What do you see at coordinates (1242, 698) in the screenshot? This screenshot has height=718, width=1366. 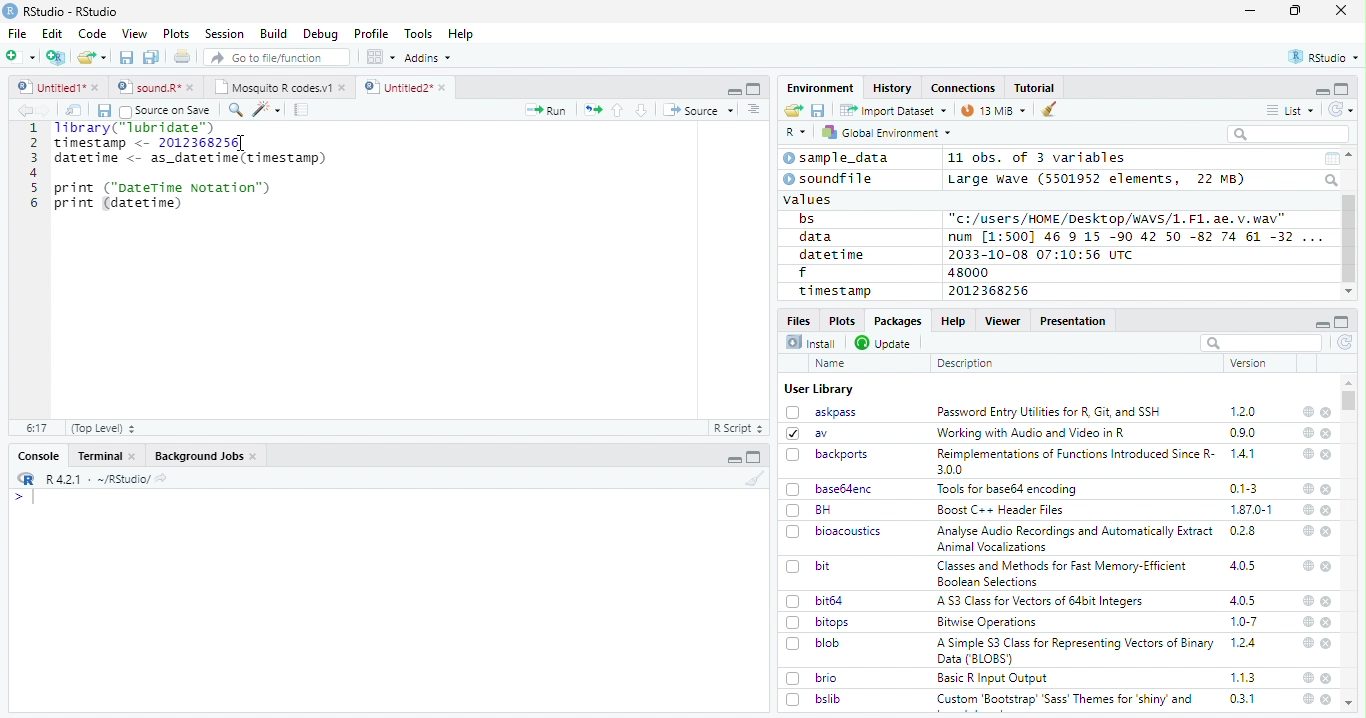 I see `0.3.1` at bounding box center [1242, 698].